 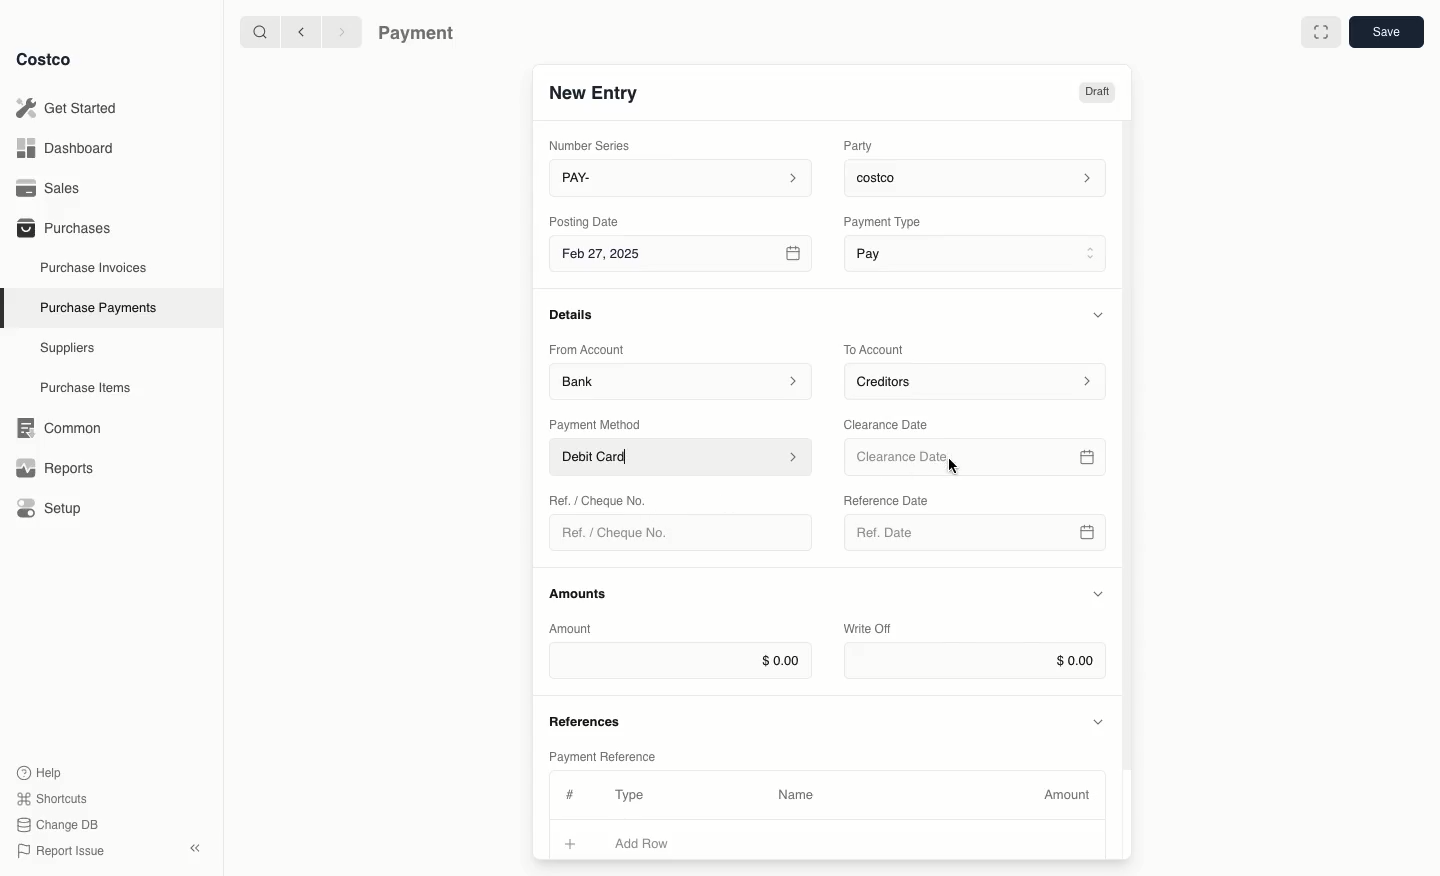 What do you see at coordinates (301, 31) in the screenshot?
I see `Back` at bounding box center [301, 31].